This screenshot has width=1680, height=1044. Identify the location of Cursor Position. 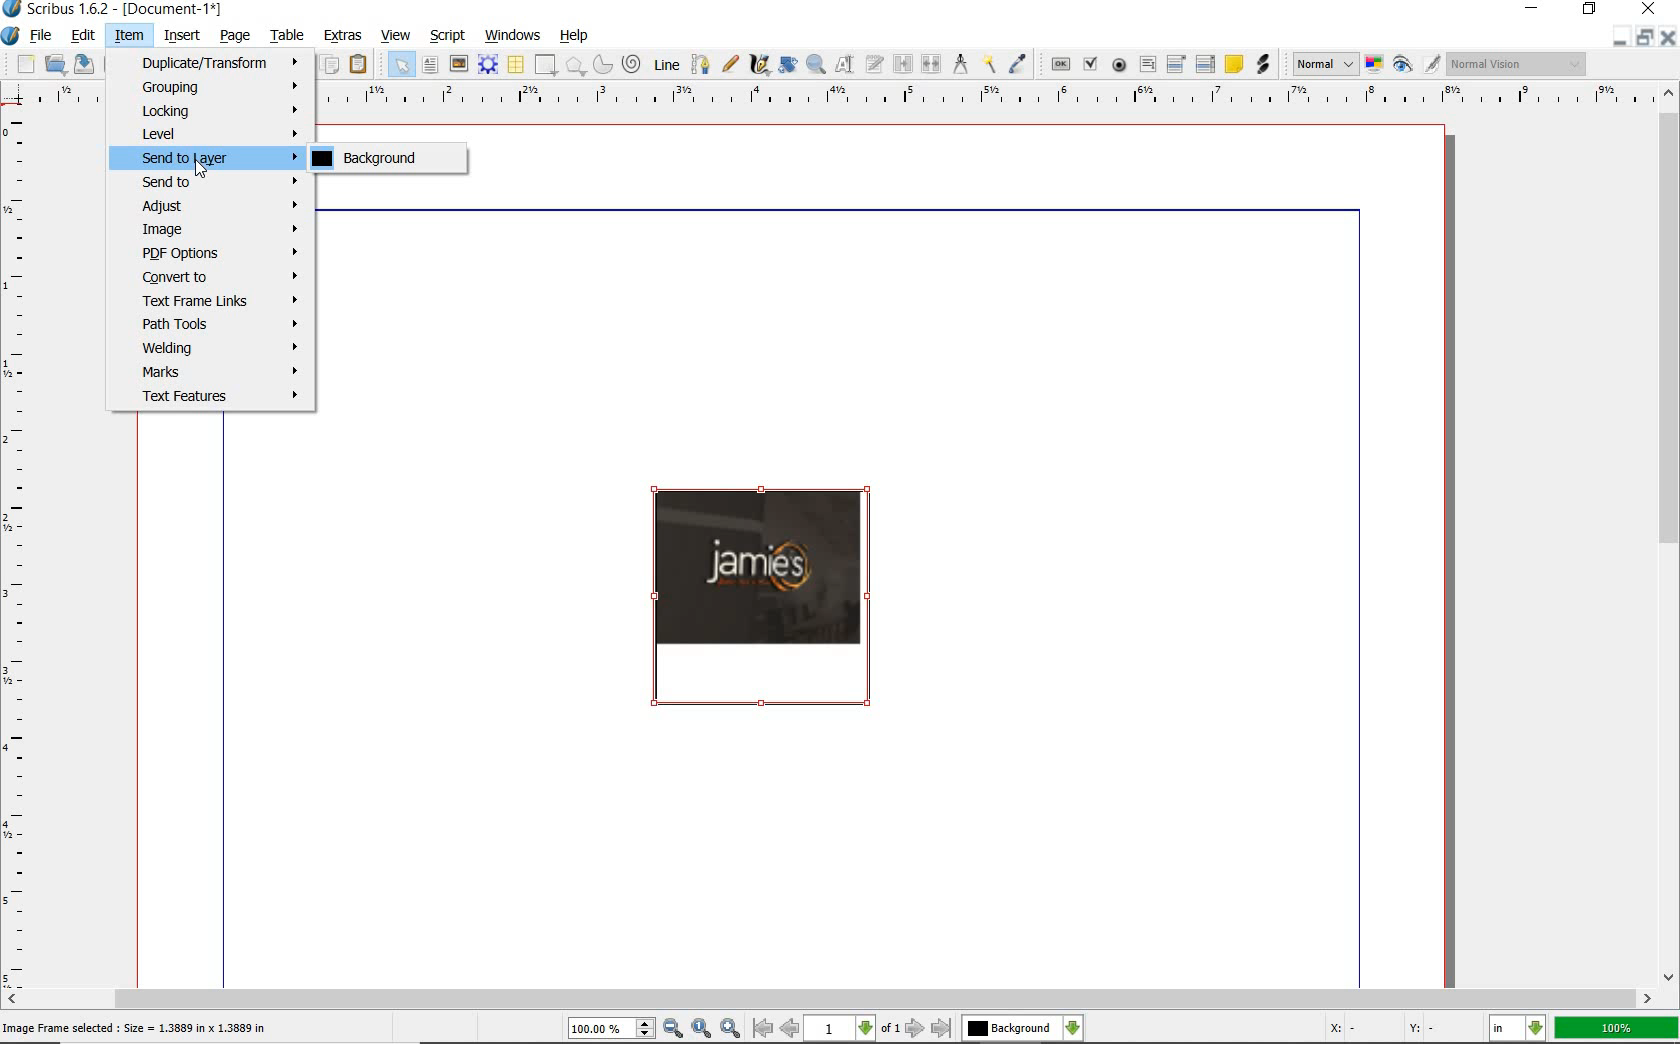
(201, 168).